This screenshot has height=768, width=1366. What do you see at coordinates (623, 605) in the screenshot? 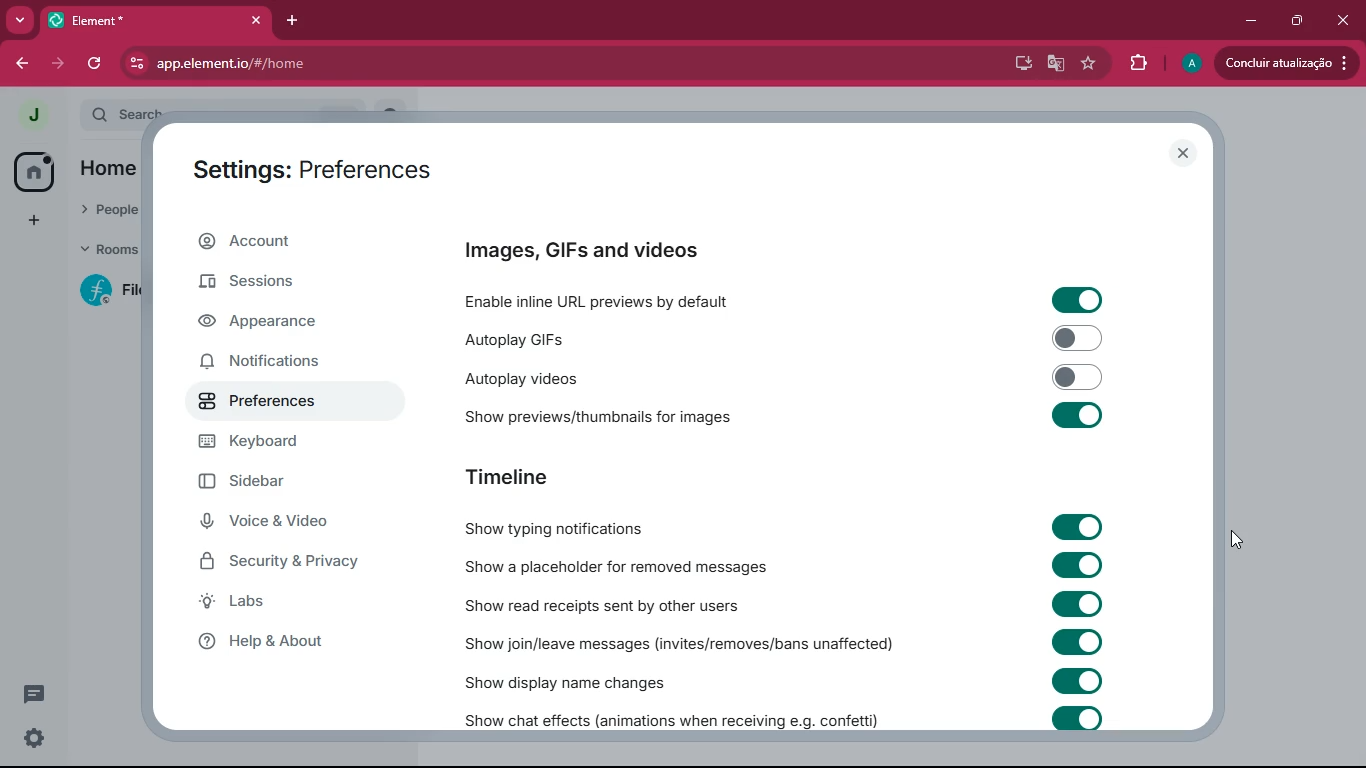
I see `show read receipts sent by other users` at bounding box center [623, 605].